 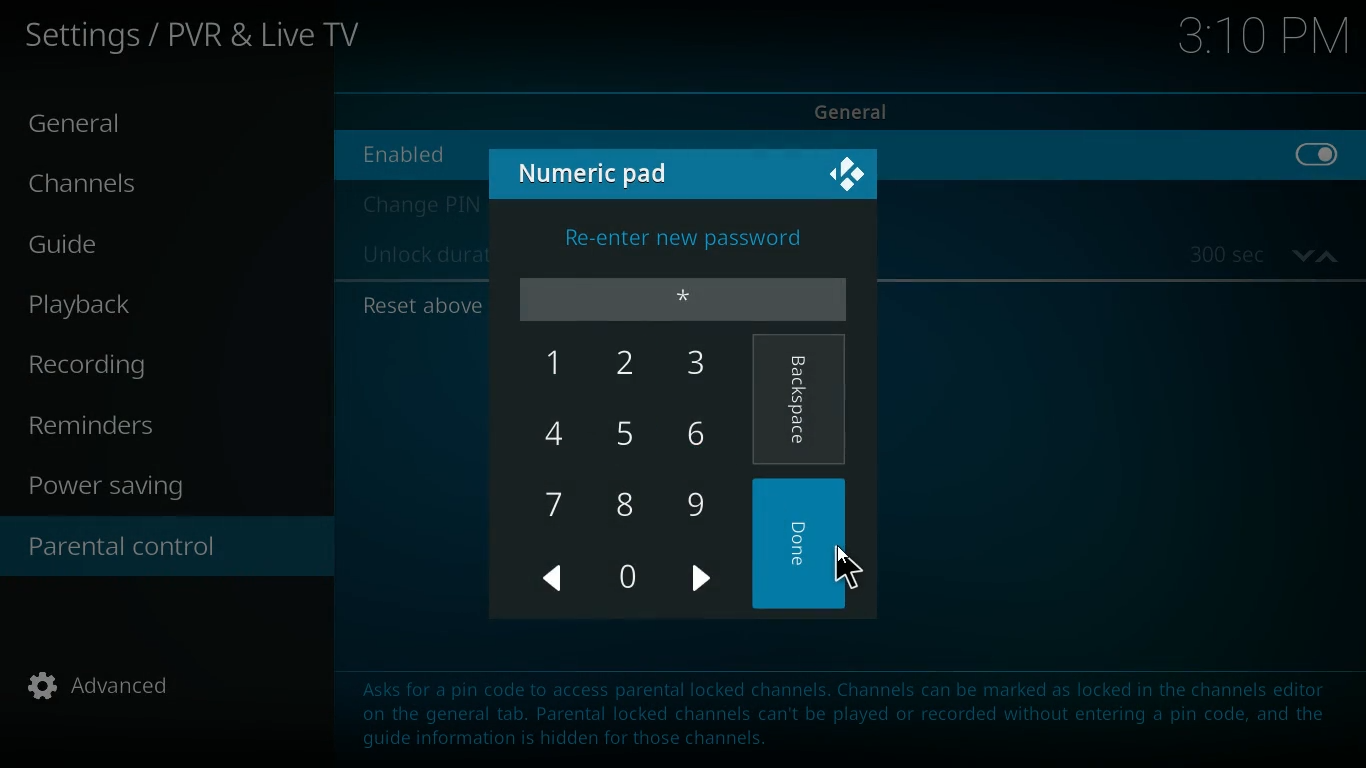 What do you see at coordinates (684, 243) in the screenshot?
I see `re-enter new password` at bounding box center [684, 243].